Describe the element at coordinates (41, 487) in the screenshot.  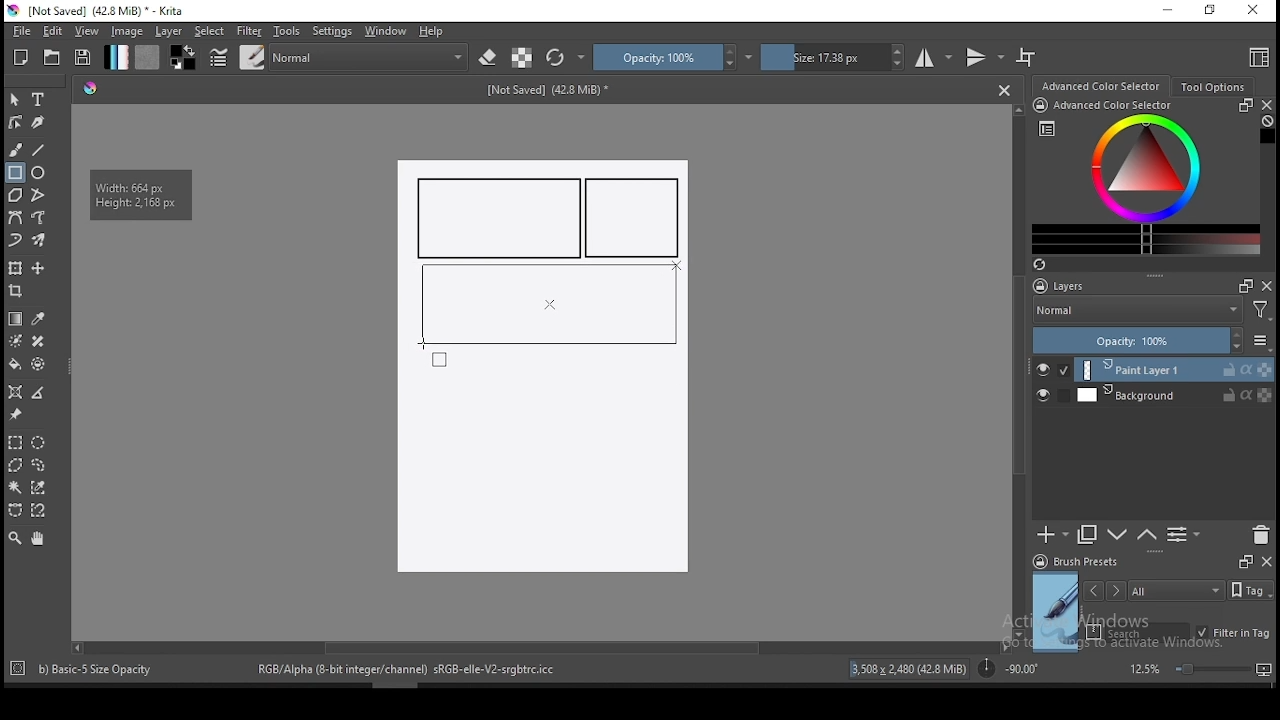
I see `similar color selection tool` at that location.